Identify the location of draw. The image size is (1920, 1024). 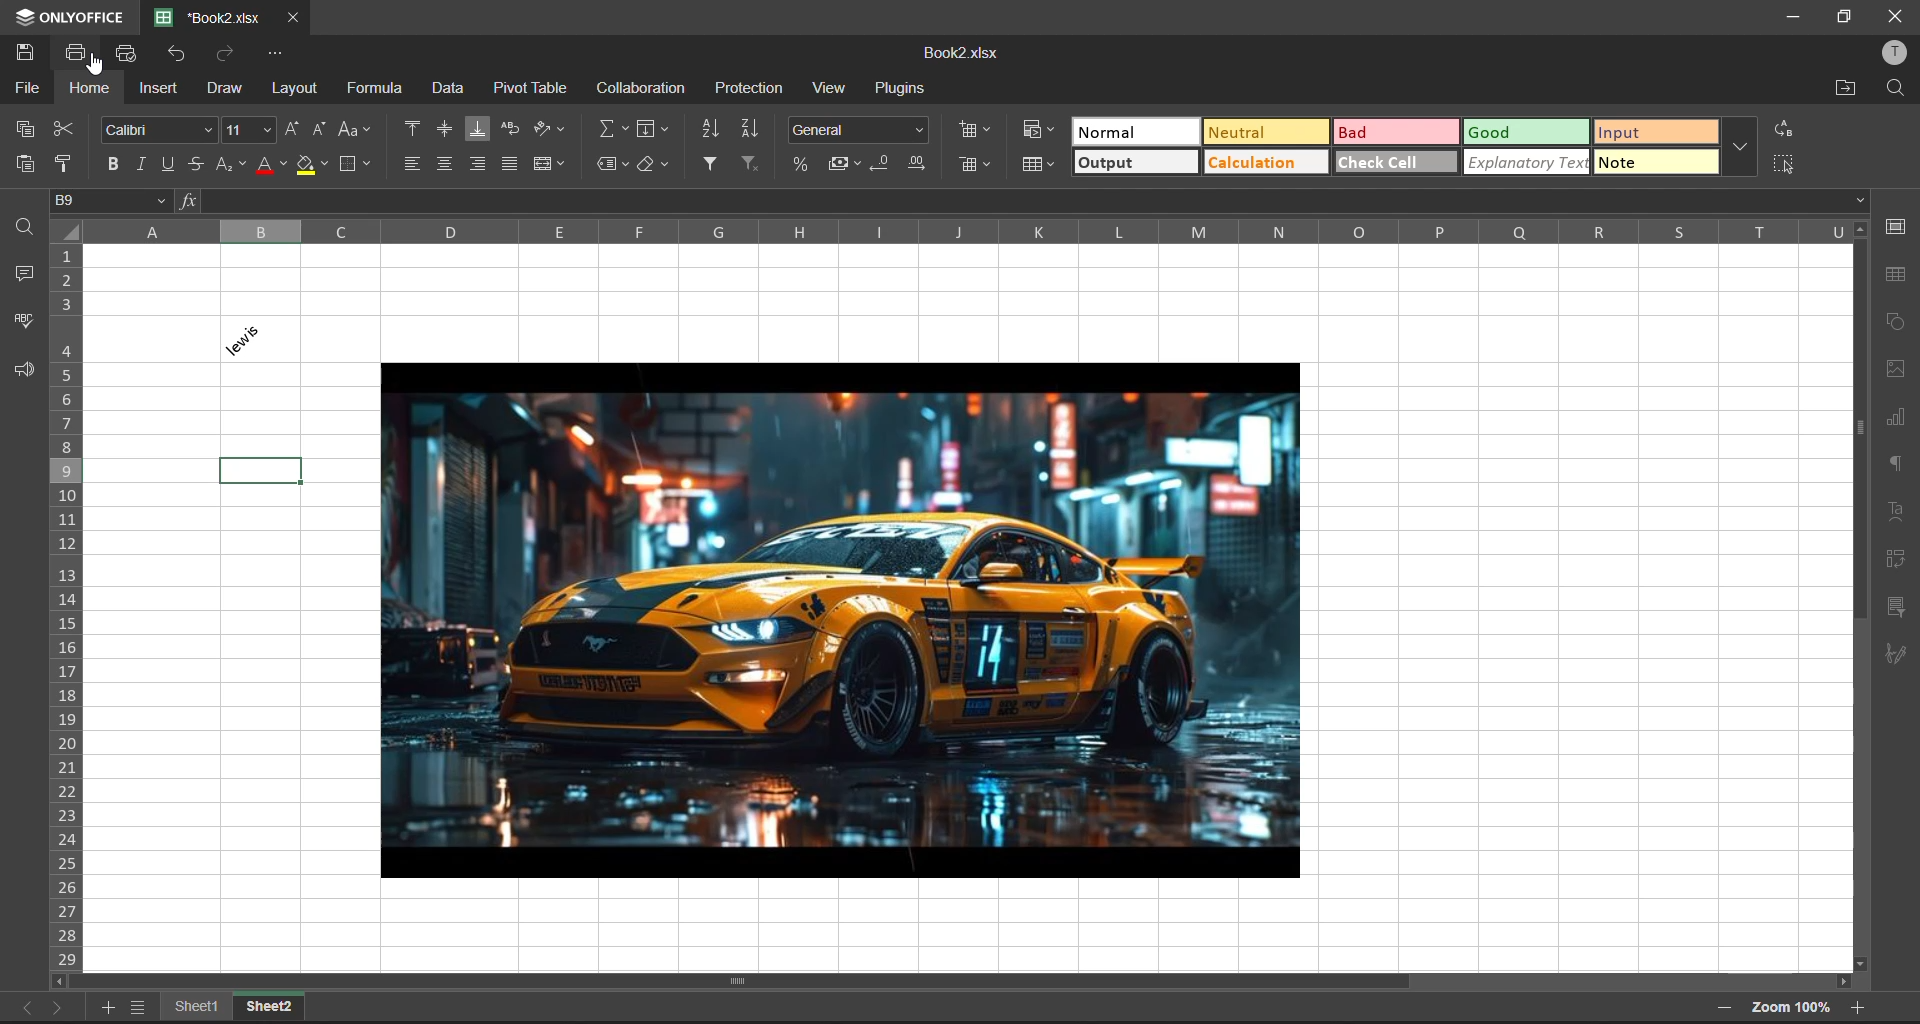
(223, 87).